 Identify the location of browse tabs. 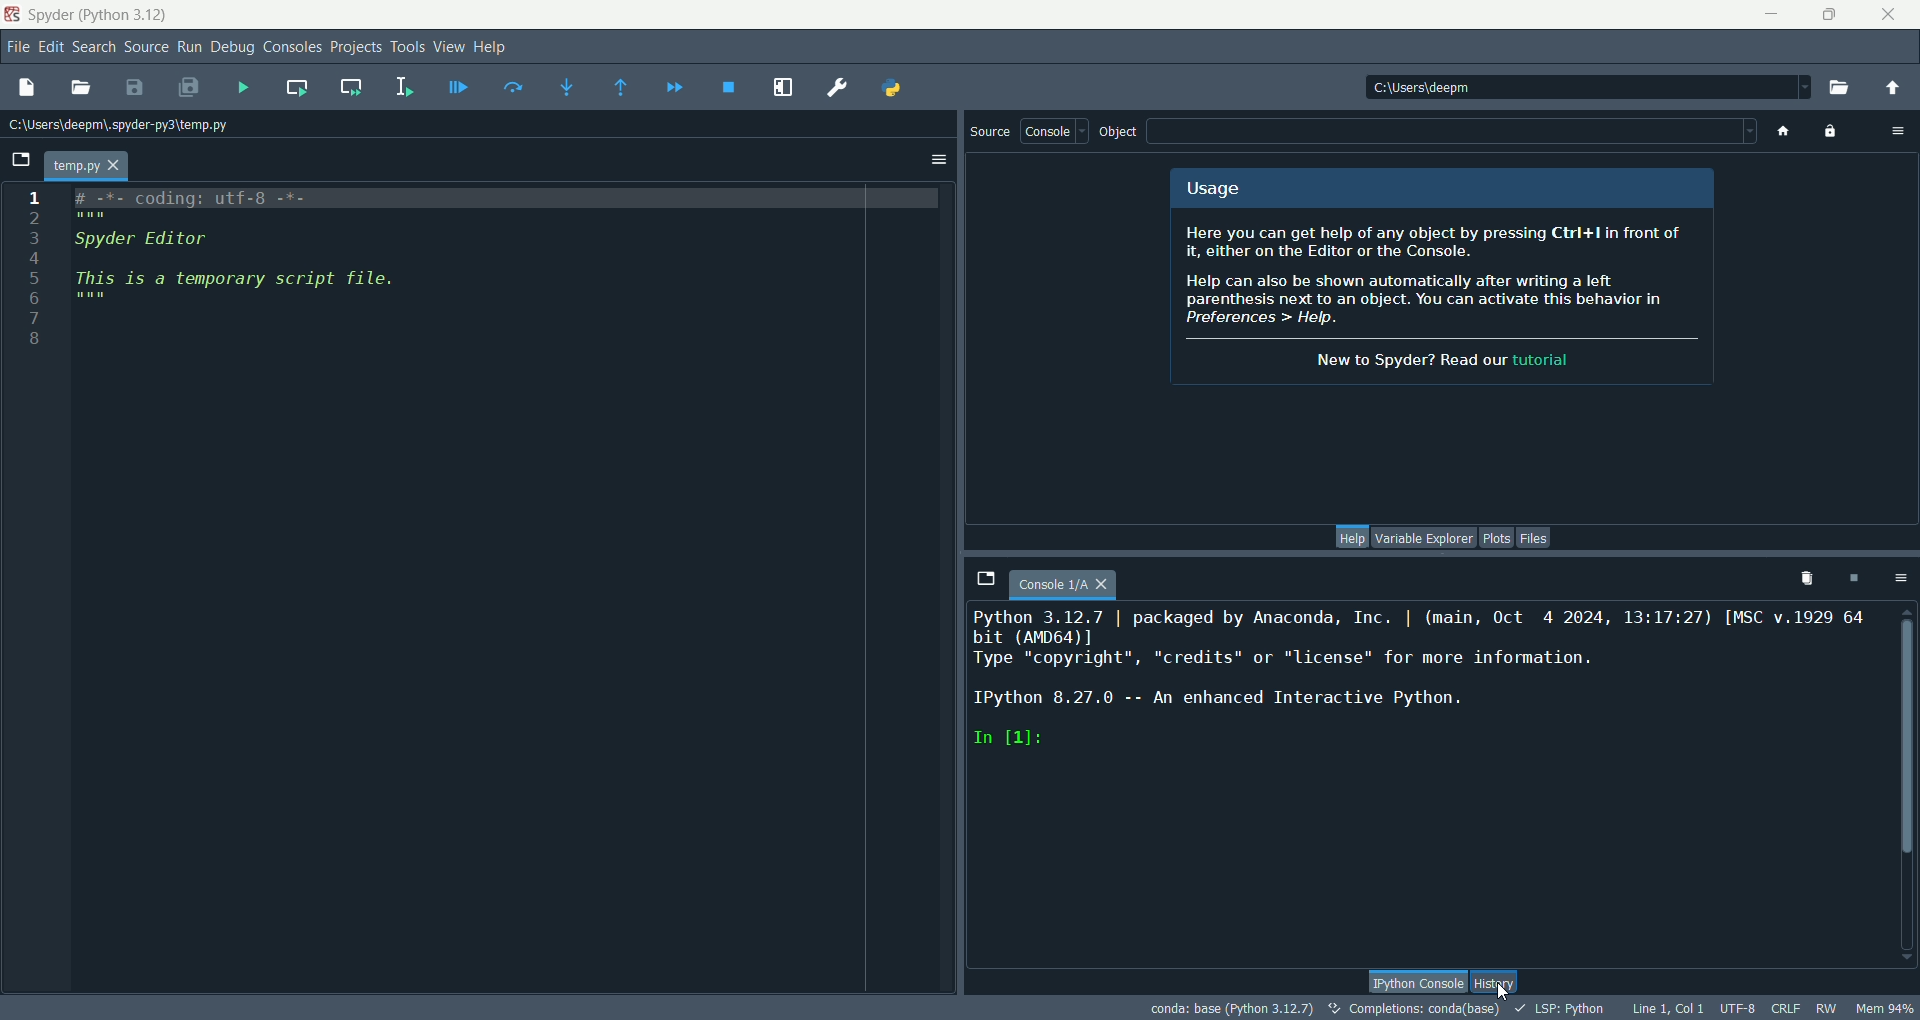
(20, 163).